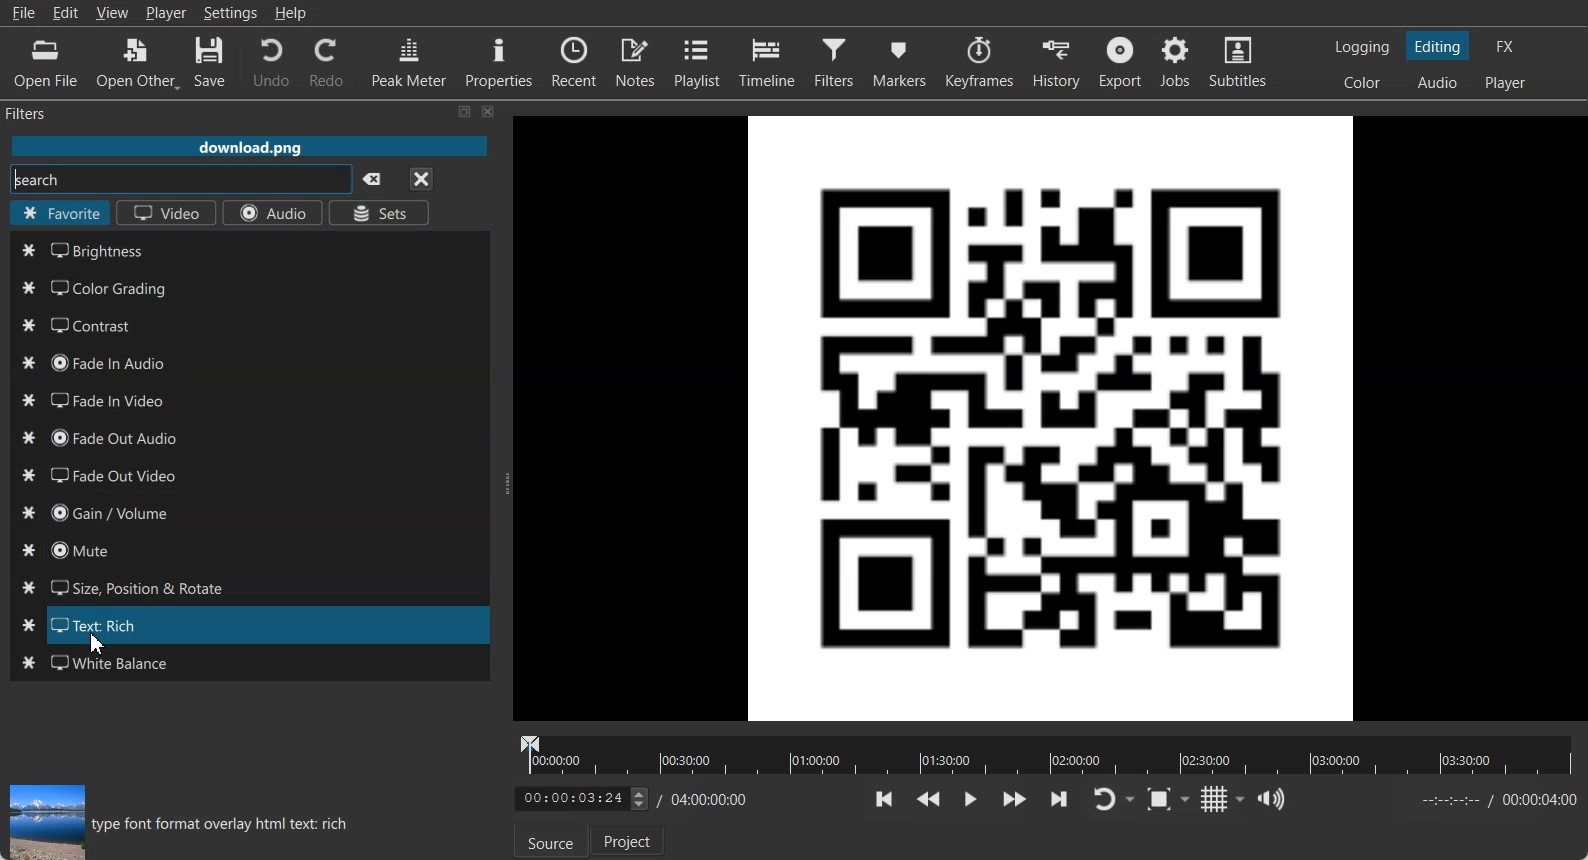 The width and height of the screenshot is (1588, 860). I want to click on Undo, so click(271, 61).